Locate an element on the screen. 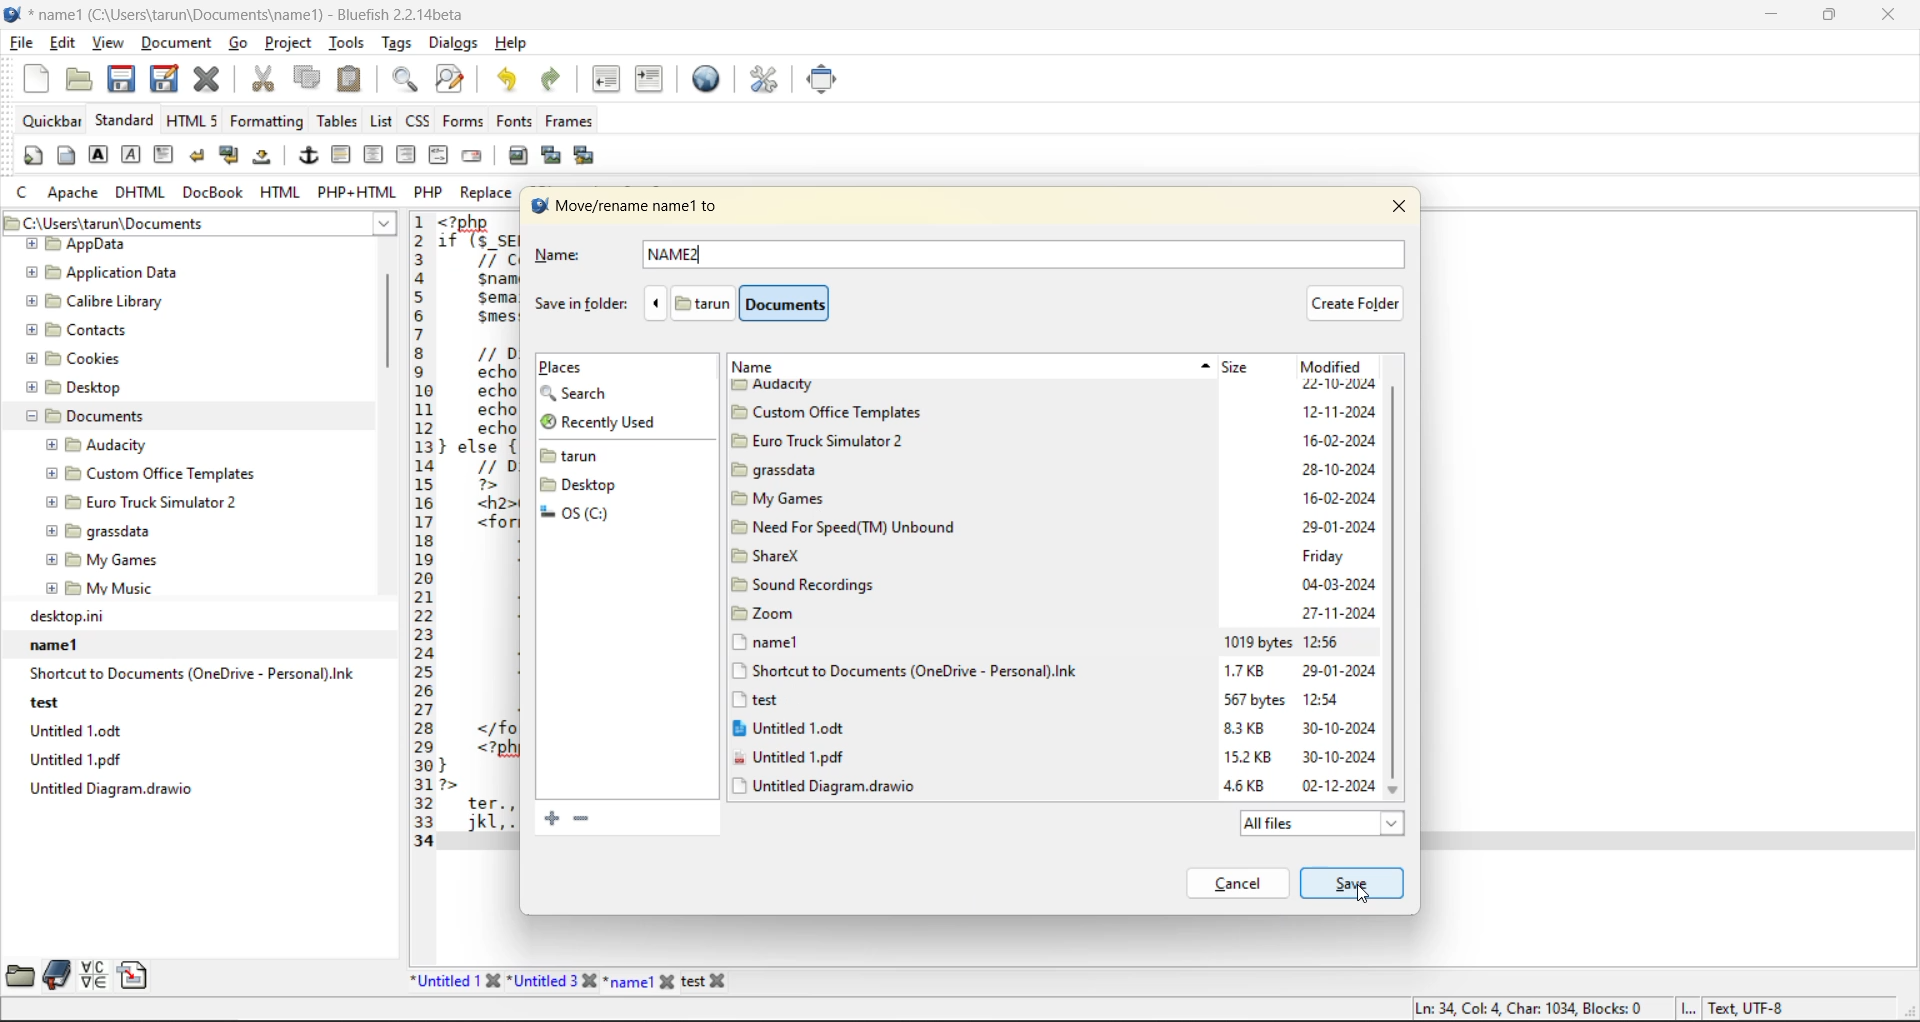 This screenshot has height=1022, width=1920. add current folder to bookmarks is located at coordinates (545, 817).